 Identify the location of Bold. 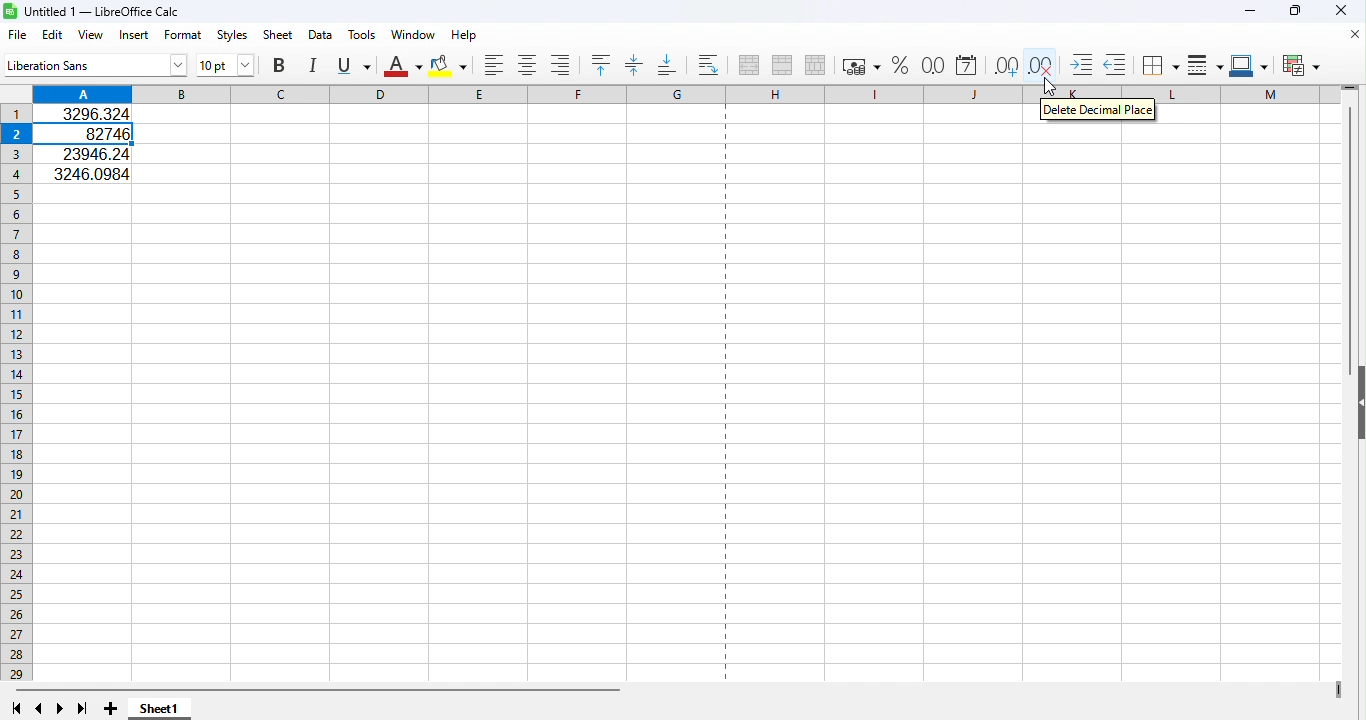
(278, 68).